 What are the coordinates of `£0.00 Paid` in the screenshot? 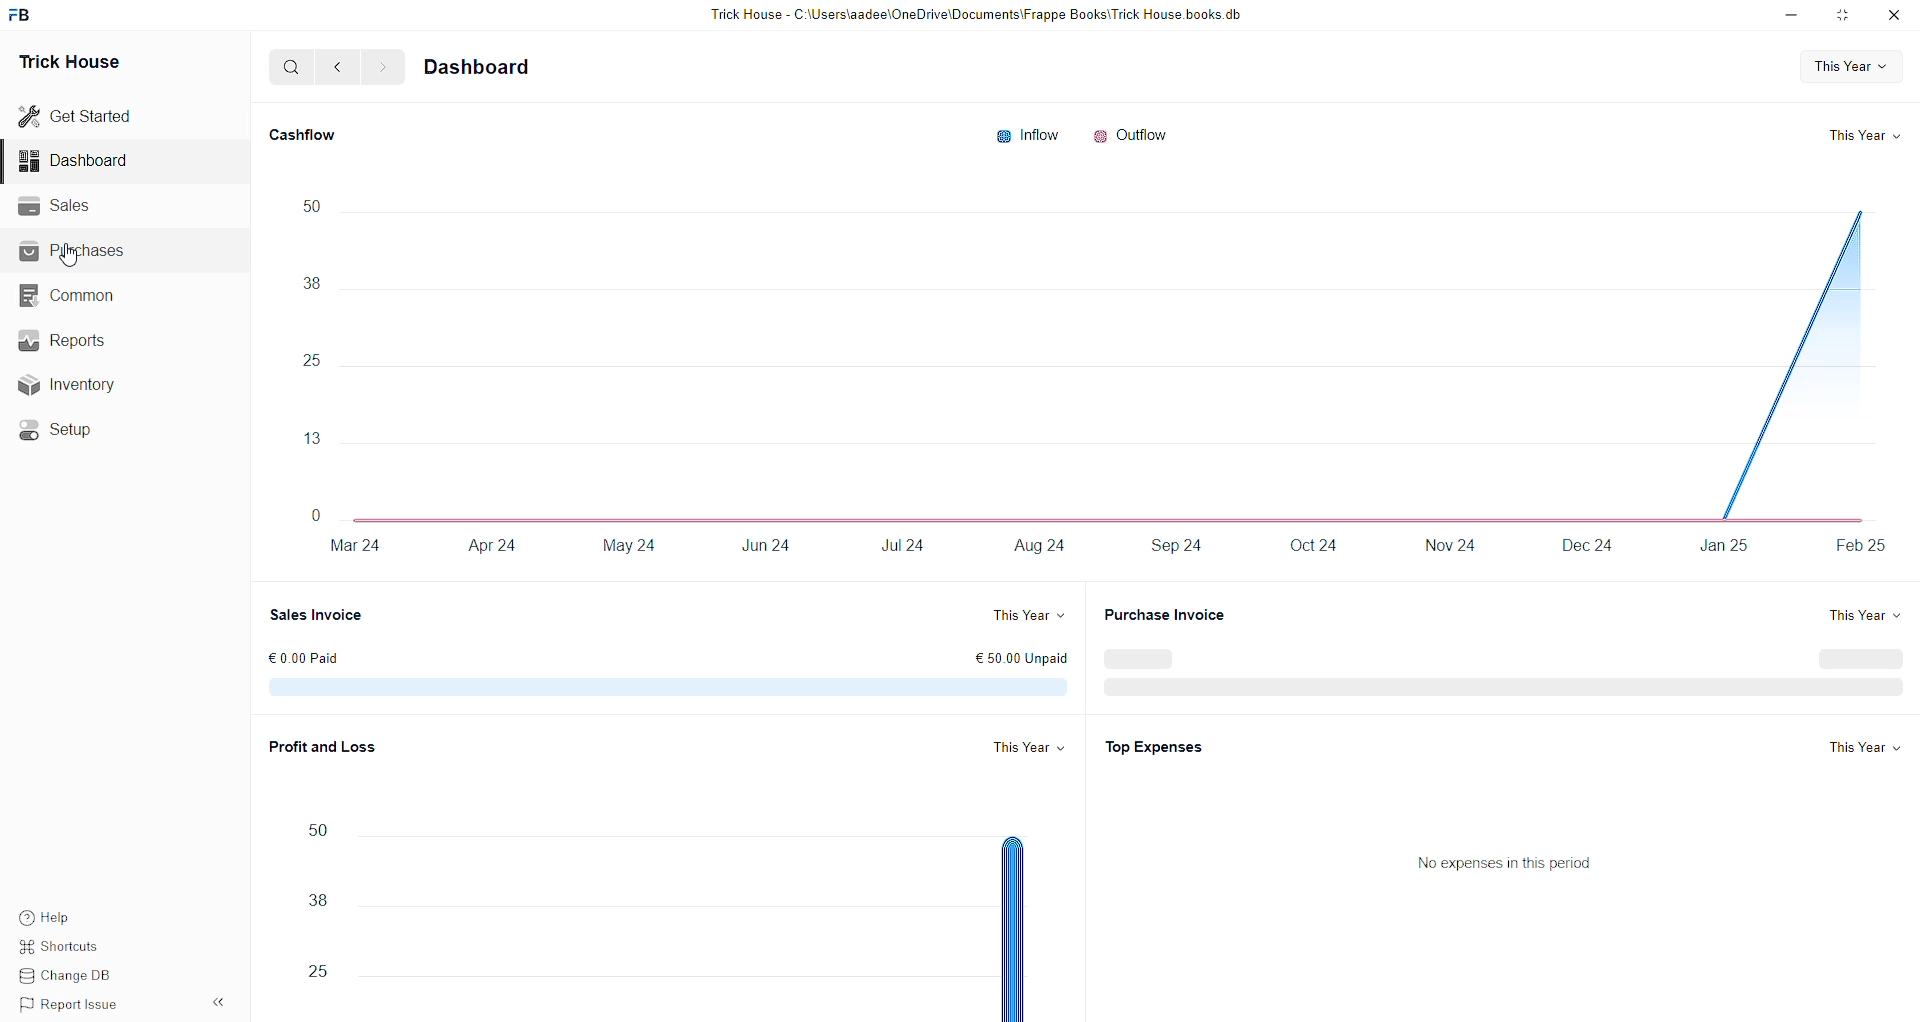 It's located at (302, 656).